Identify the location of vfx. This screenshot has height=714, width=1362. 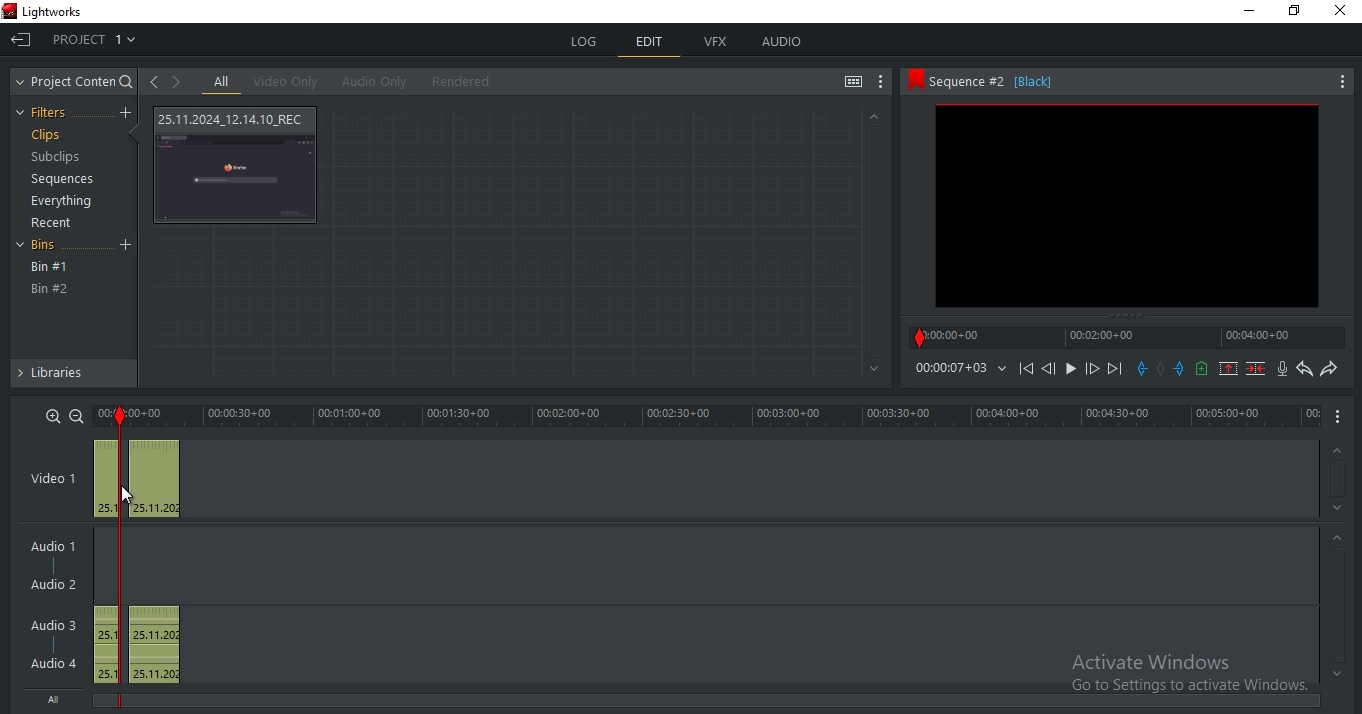
(717, 42).